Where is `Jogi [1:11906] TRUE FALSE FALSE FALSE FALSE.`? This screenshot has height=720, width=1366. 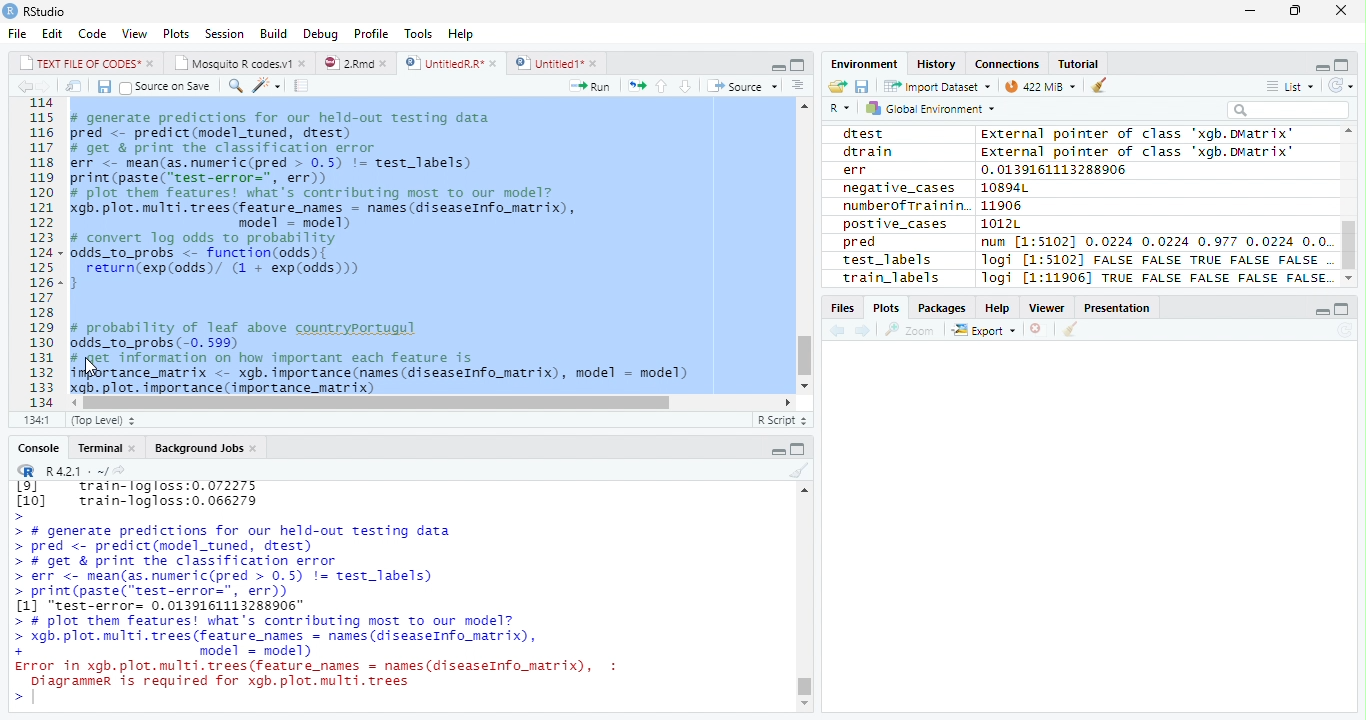 Jogi [1:11906] TRUE FALSE FALSE FALSE FALSE. is located at coordinates (1155, 278).